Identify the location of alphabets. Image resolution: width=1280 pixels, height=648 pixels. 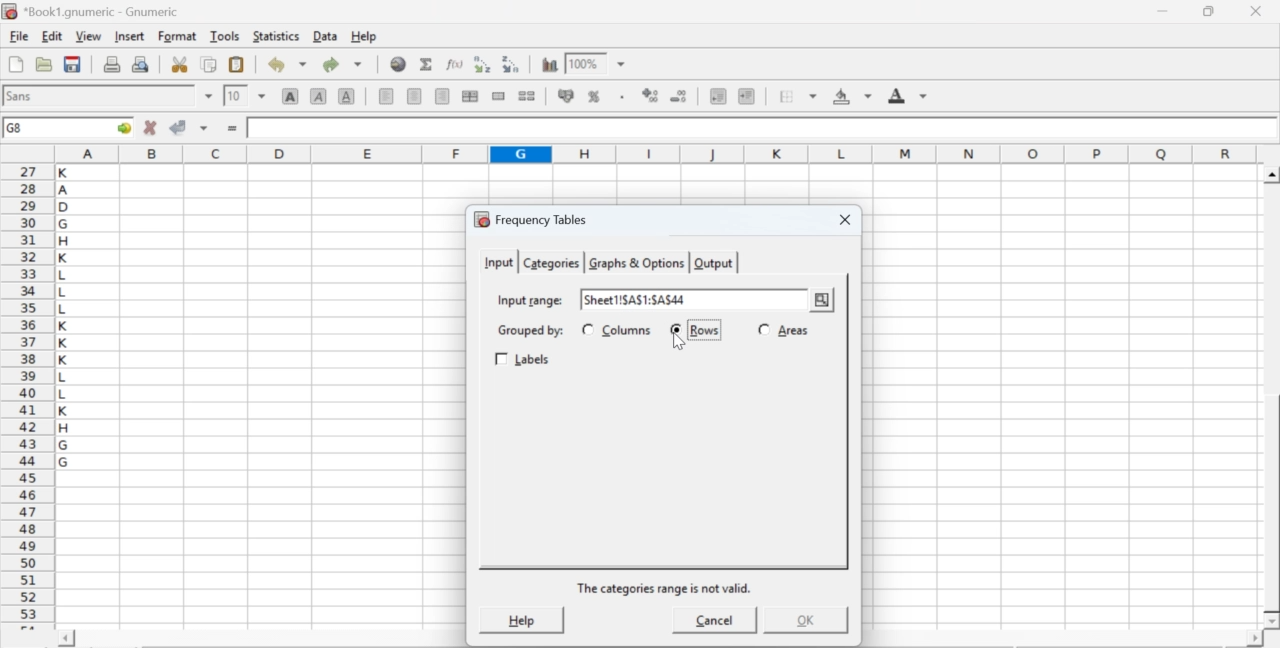
(65, 393).